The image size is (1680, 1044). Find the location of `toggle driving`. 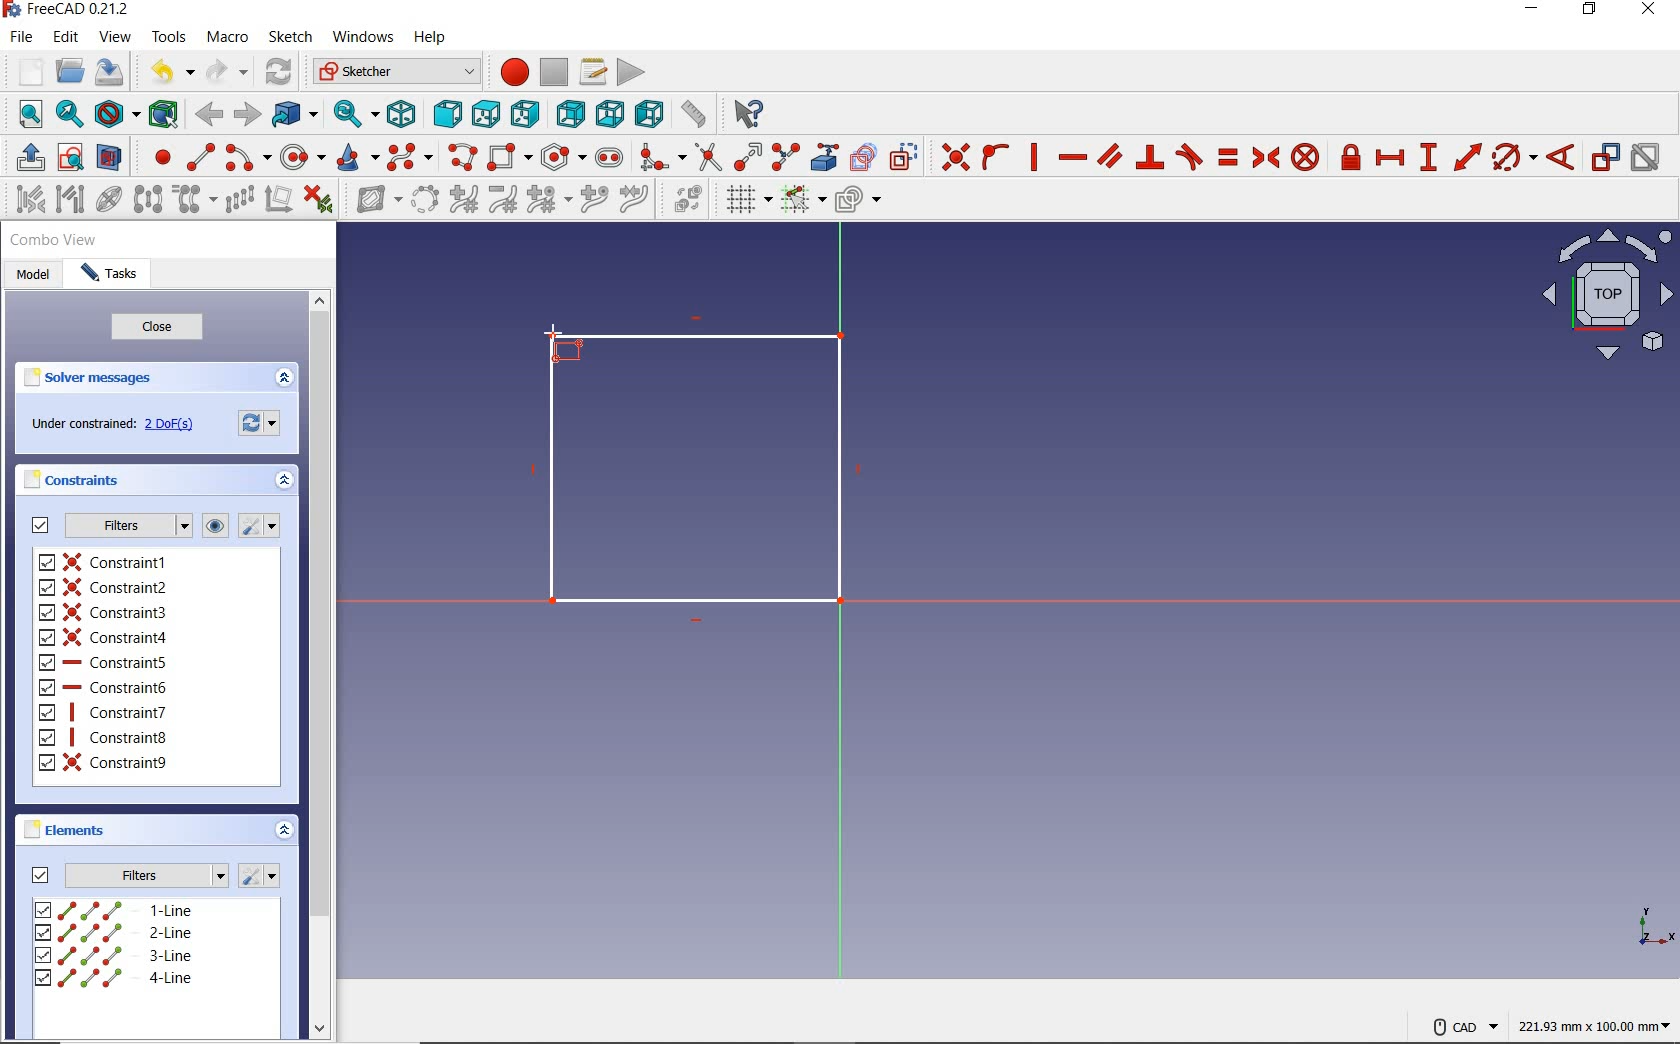

toggle driving is located at coordinates (1606, 157).